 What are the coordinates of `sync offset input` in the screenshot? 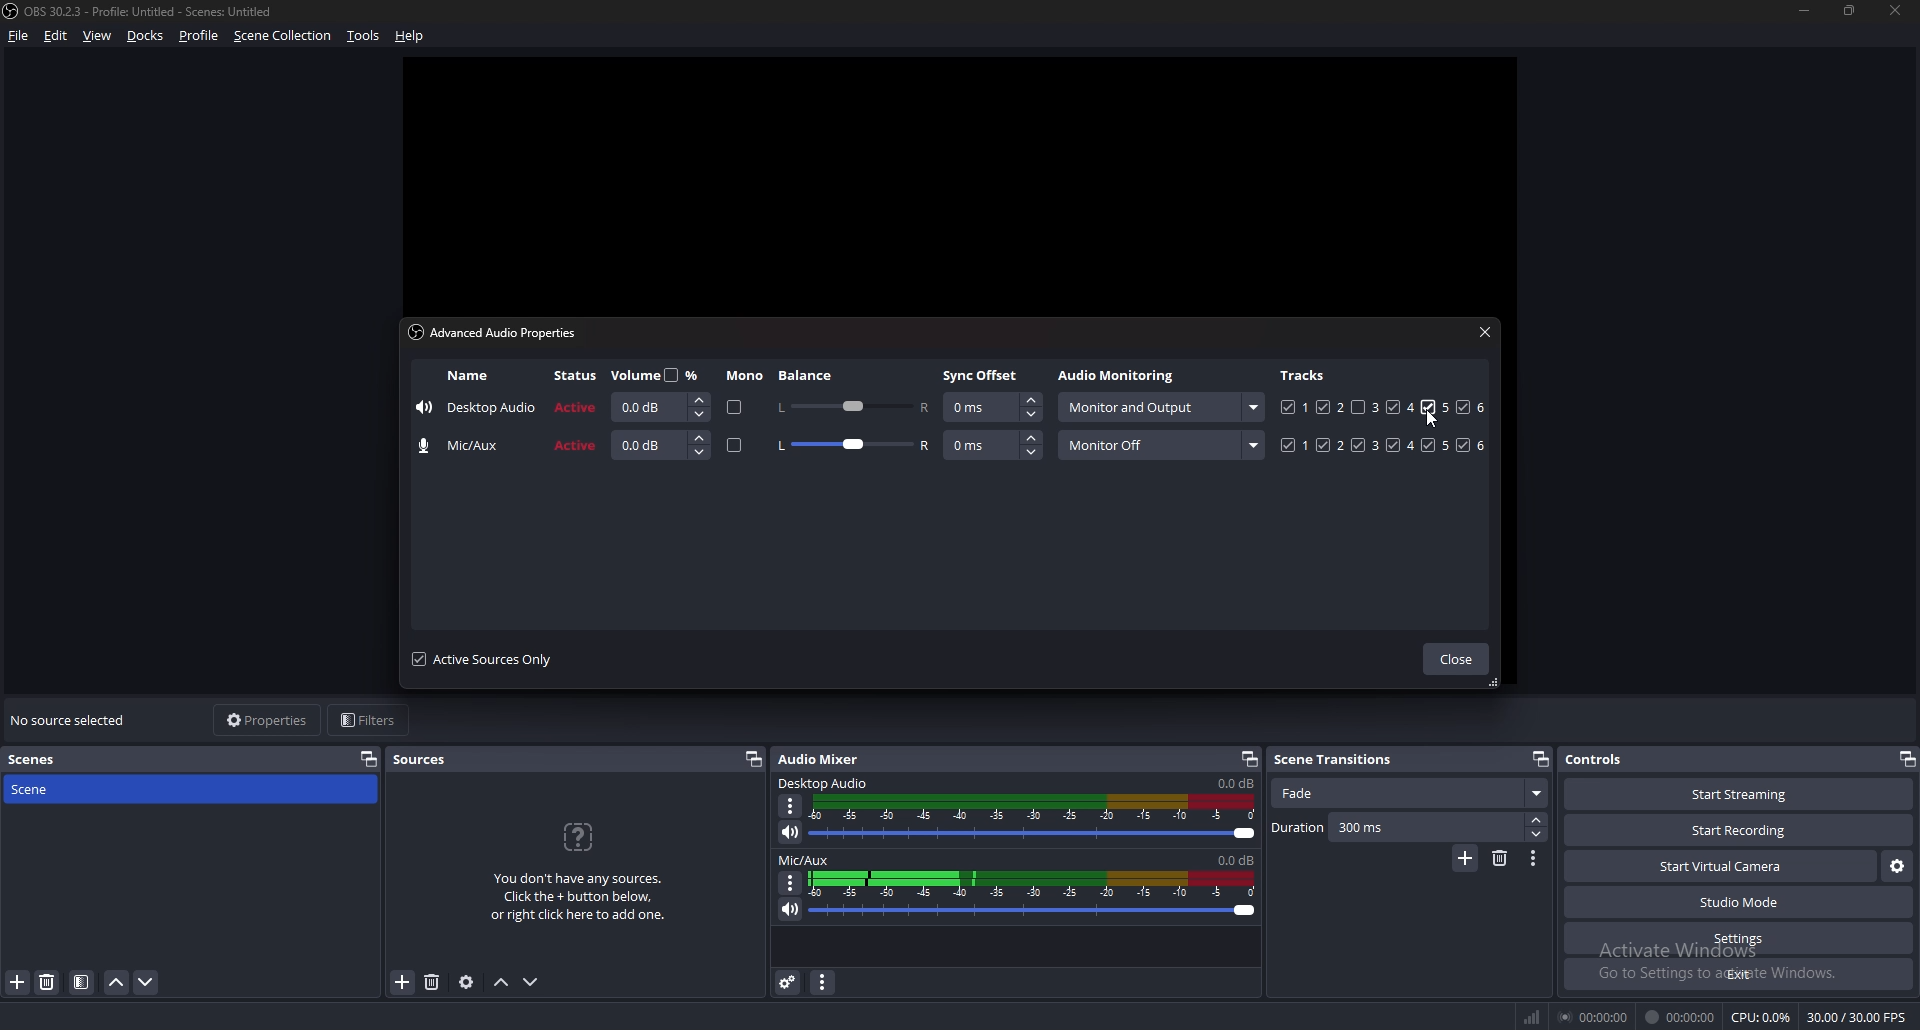 It's located at (992, 408).